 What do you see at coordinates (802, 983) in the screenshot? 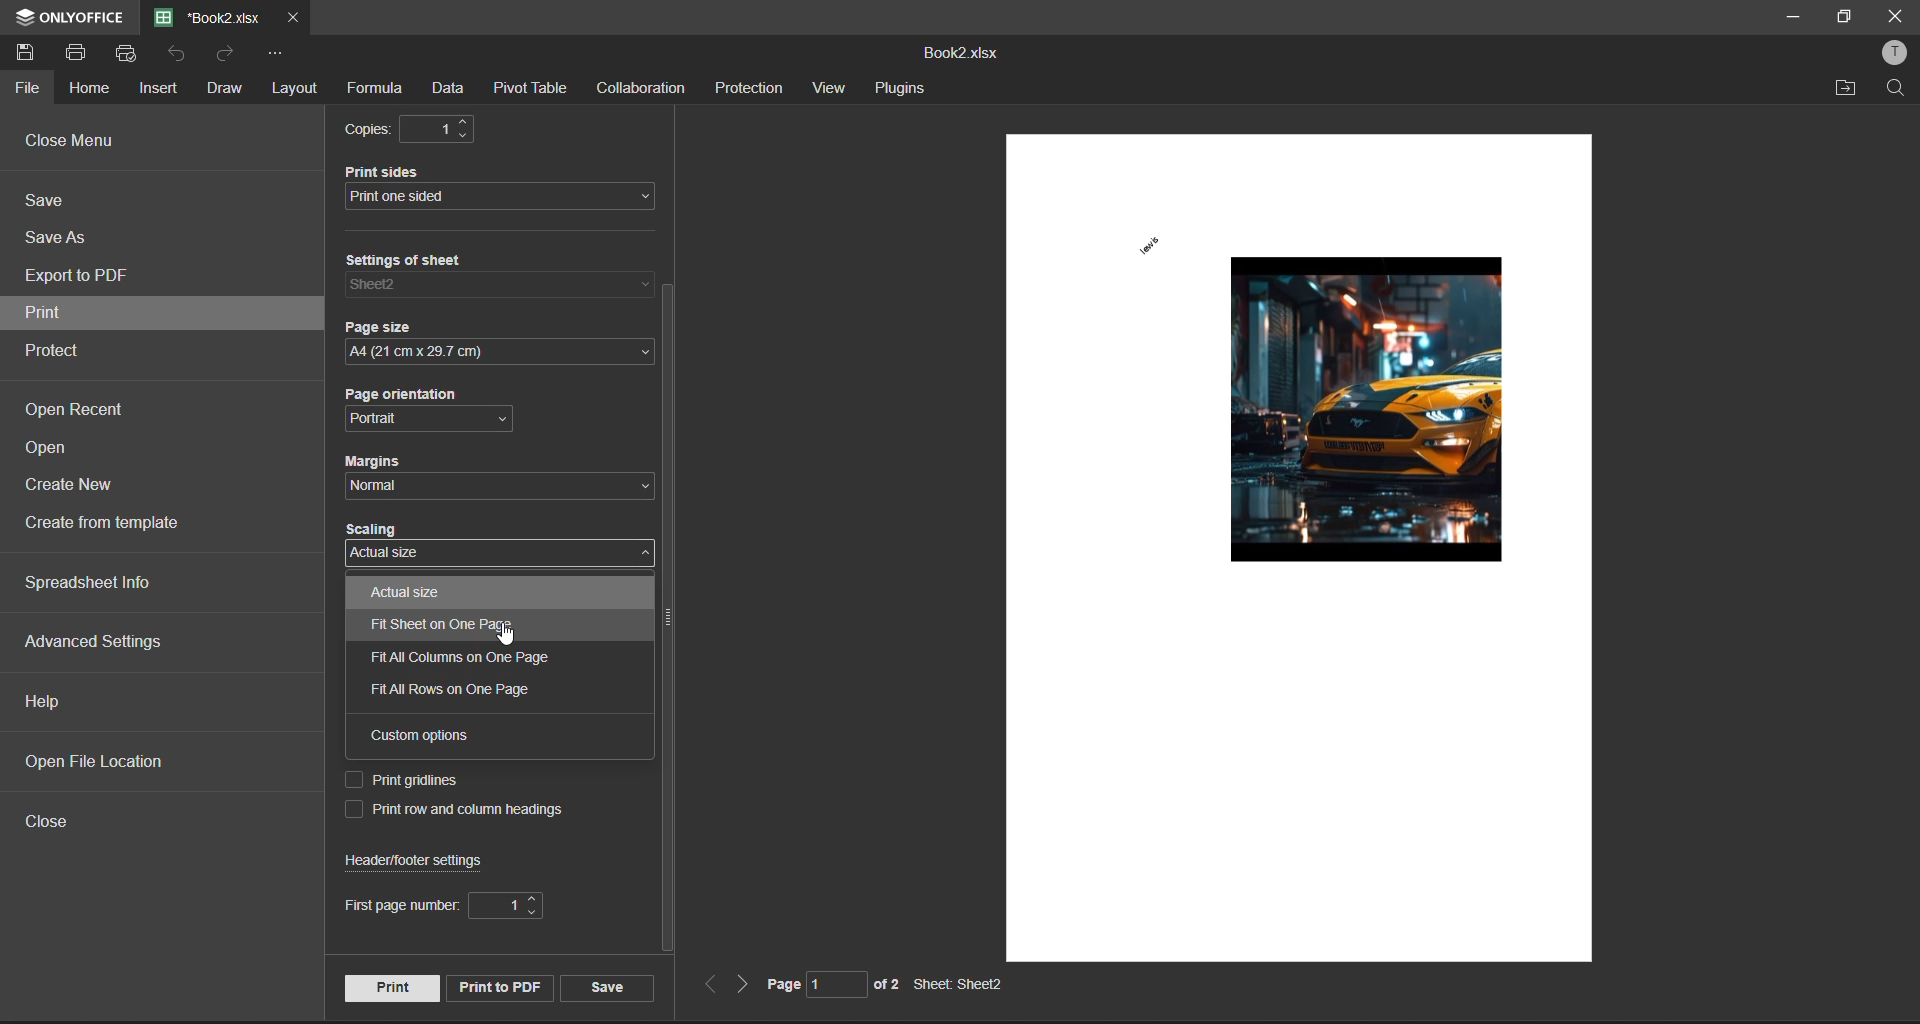
I see `page no` at bounding box center [802, 983].